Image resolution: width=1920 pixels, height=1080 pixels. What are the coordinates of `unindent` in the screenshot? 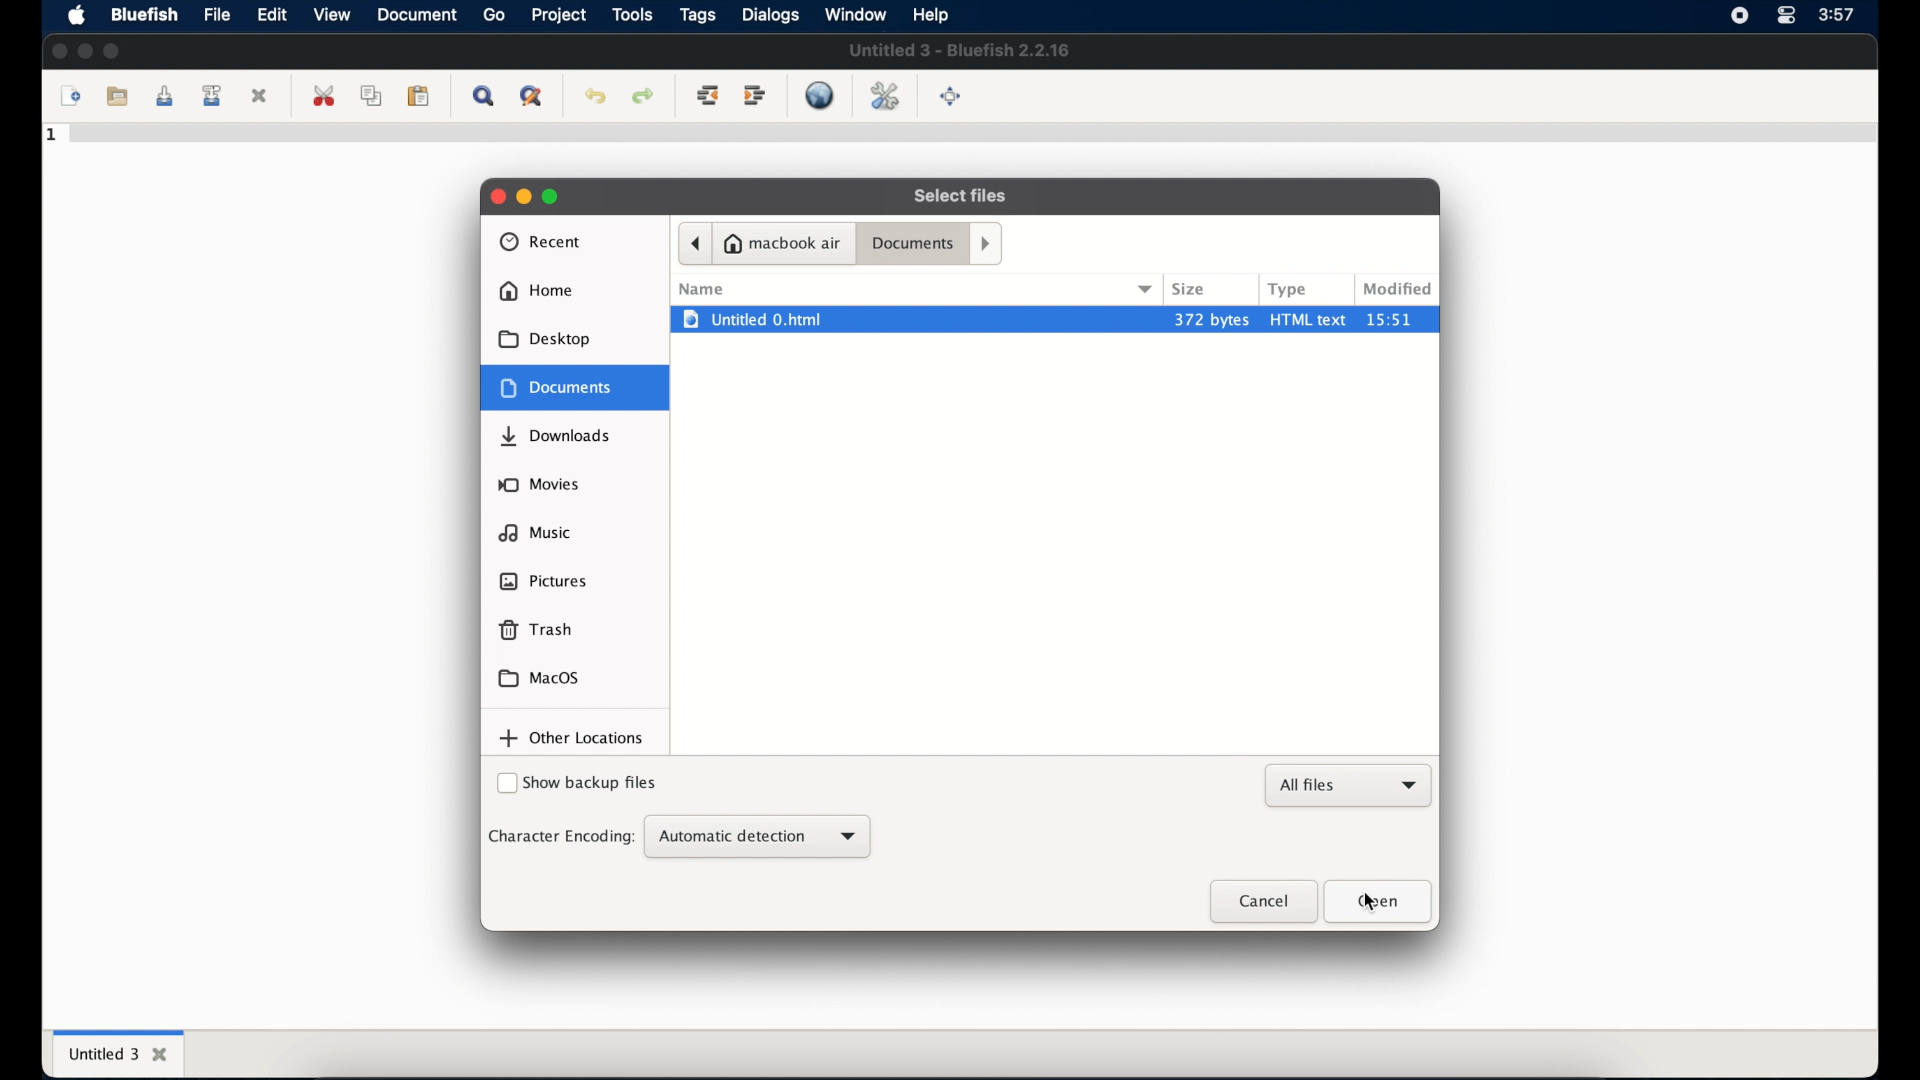 It's located at (708, 97).